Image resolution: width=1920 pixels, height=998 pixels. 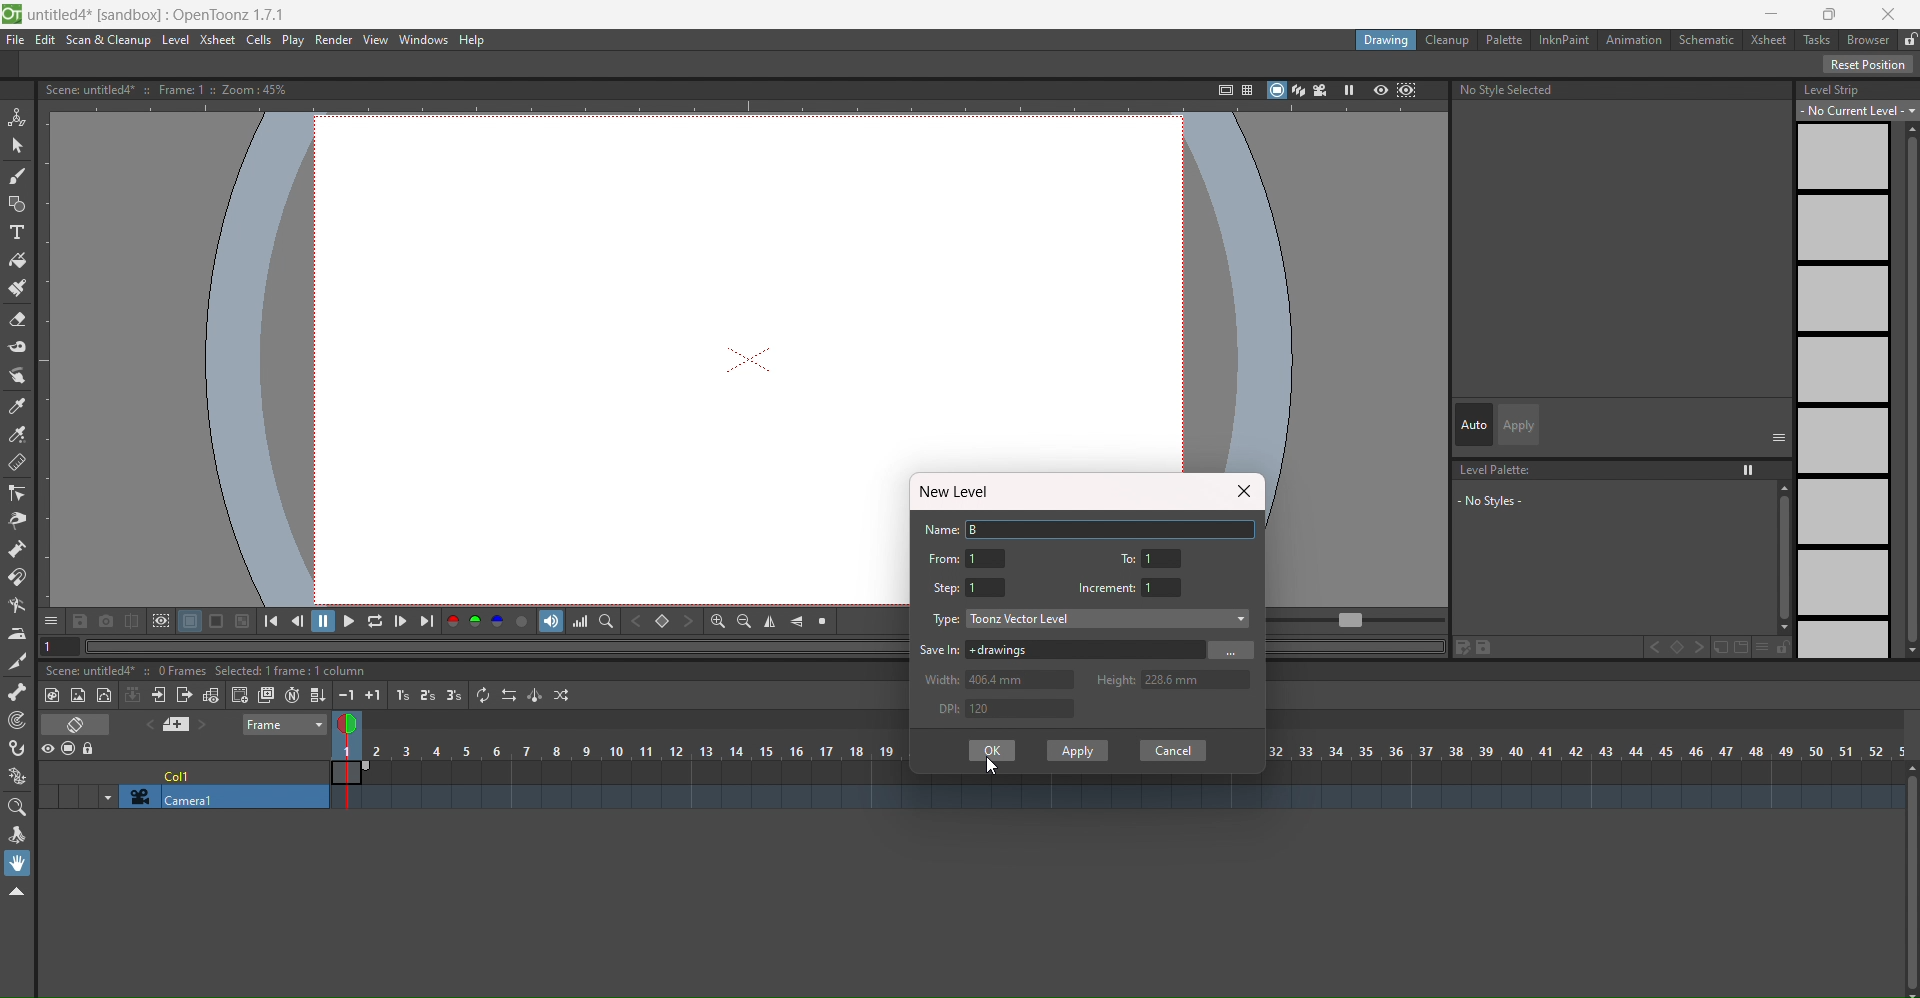 What do you see at coordinates (17, 146) in the screenshot?
I see `selection tool ` at bounding box center [17, 146].